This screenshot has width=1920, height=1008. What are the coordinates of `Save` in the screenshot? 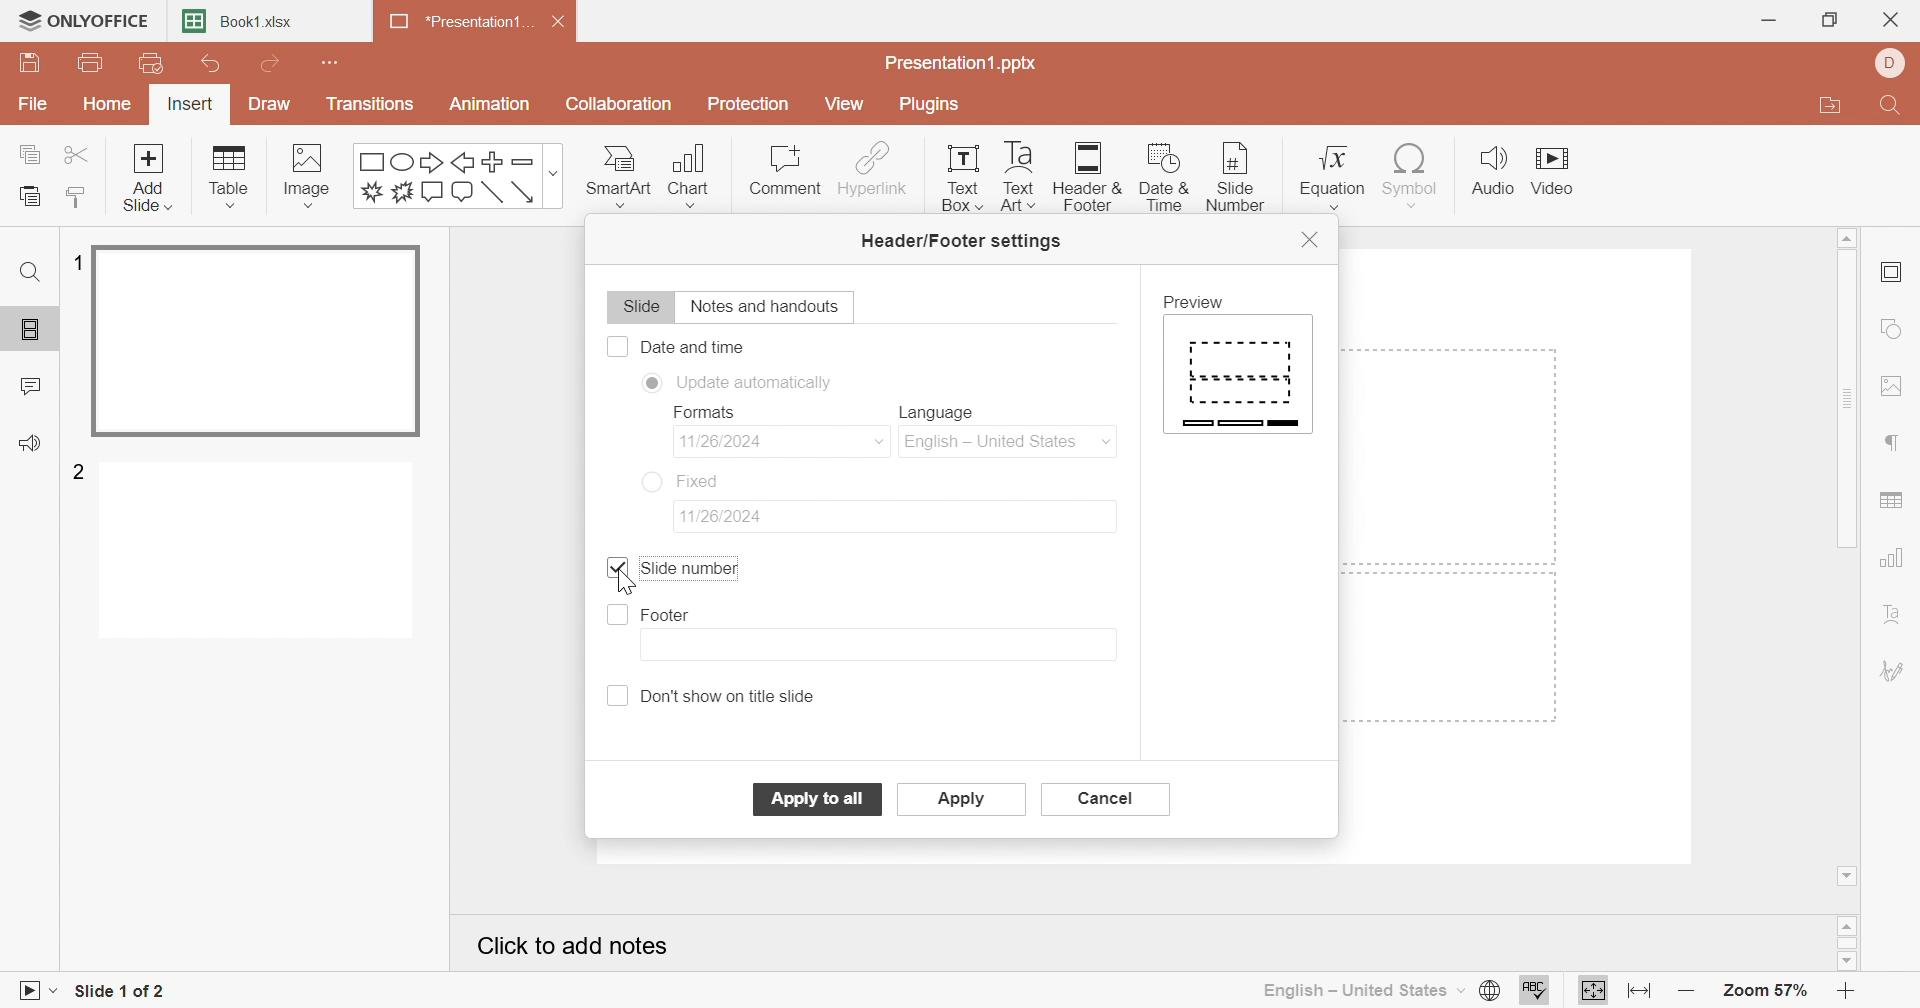 It's located at (29, 63).